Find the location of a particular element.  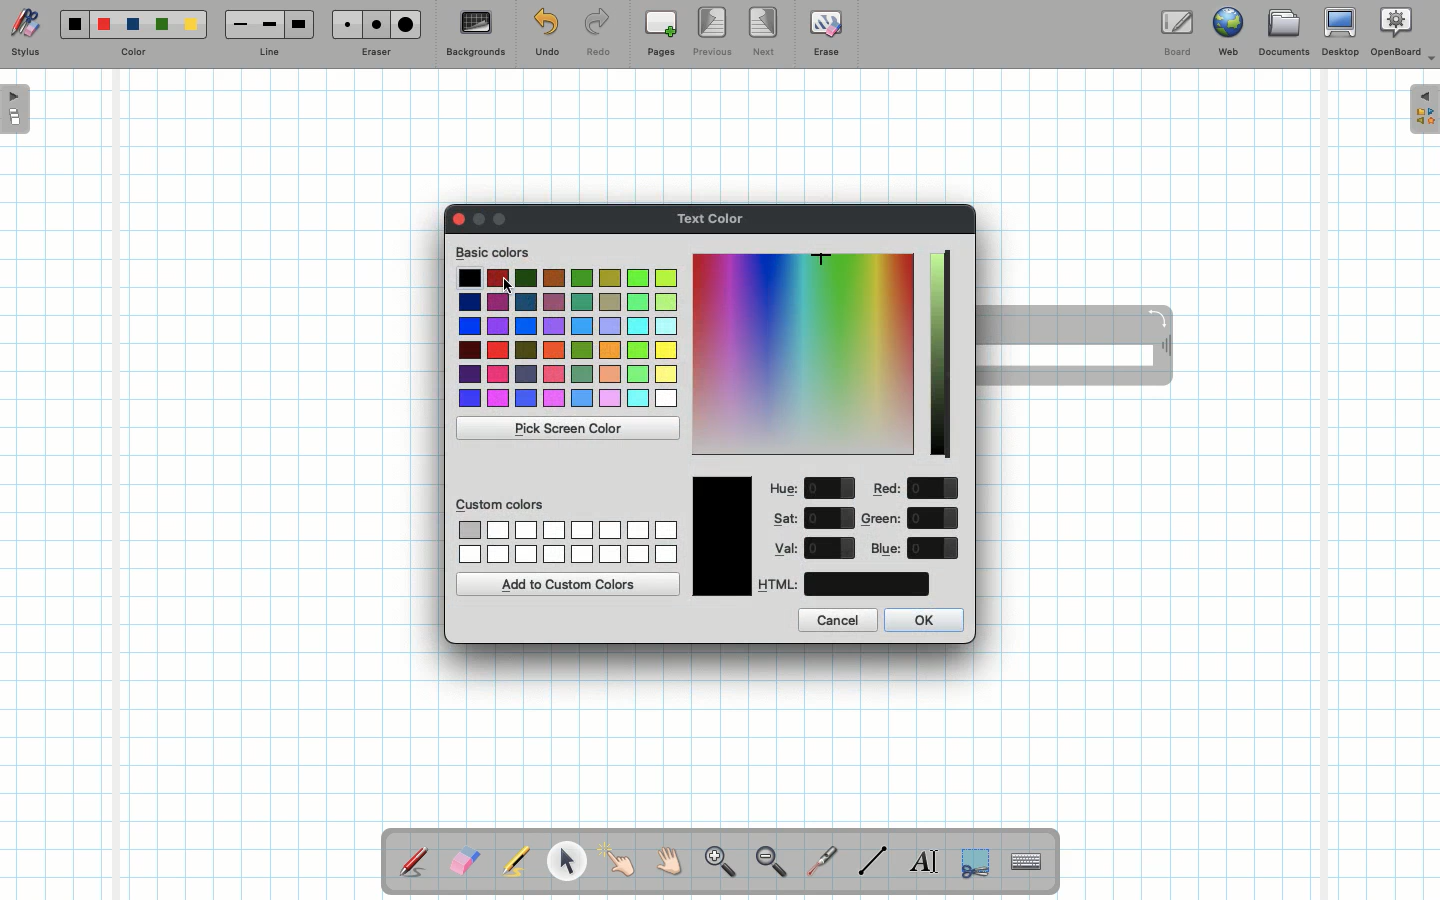

Small line is located at coordinates (237, 25).